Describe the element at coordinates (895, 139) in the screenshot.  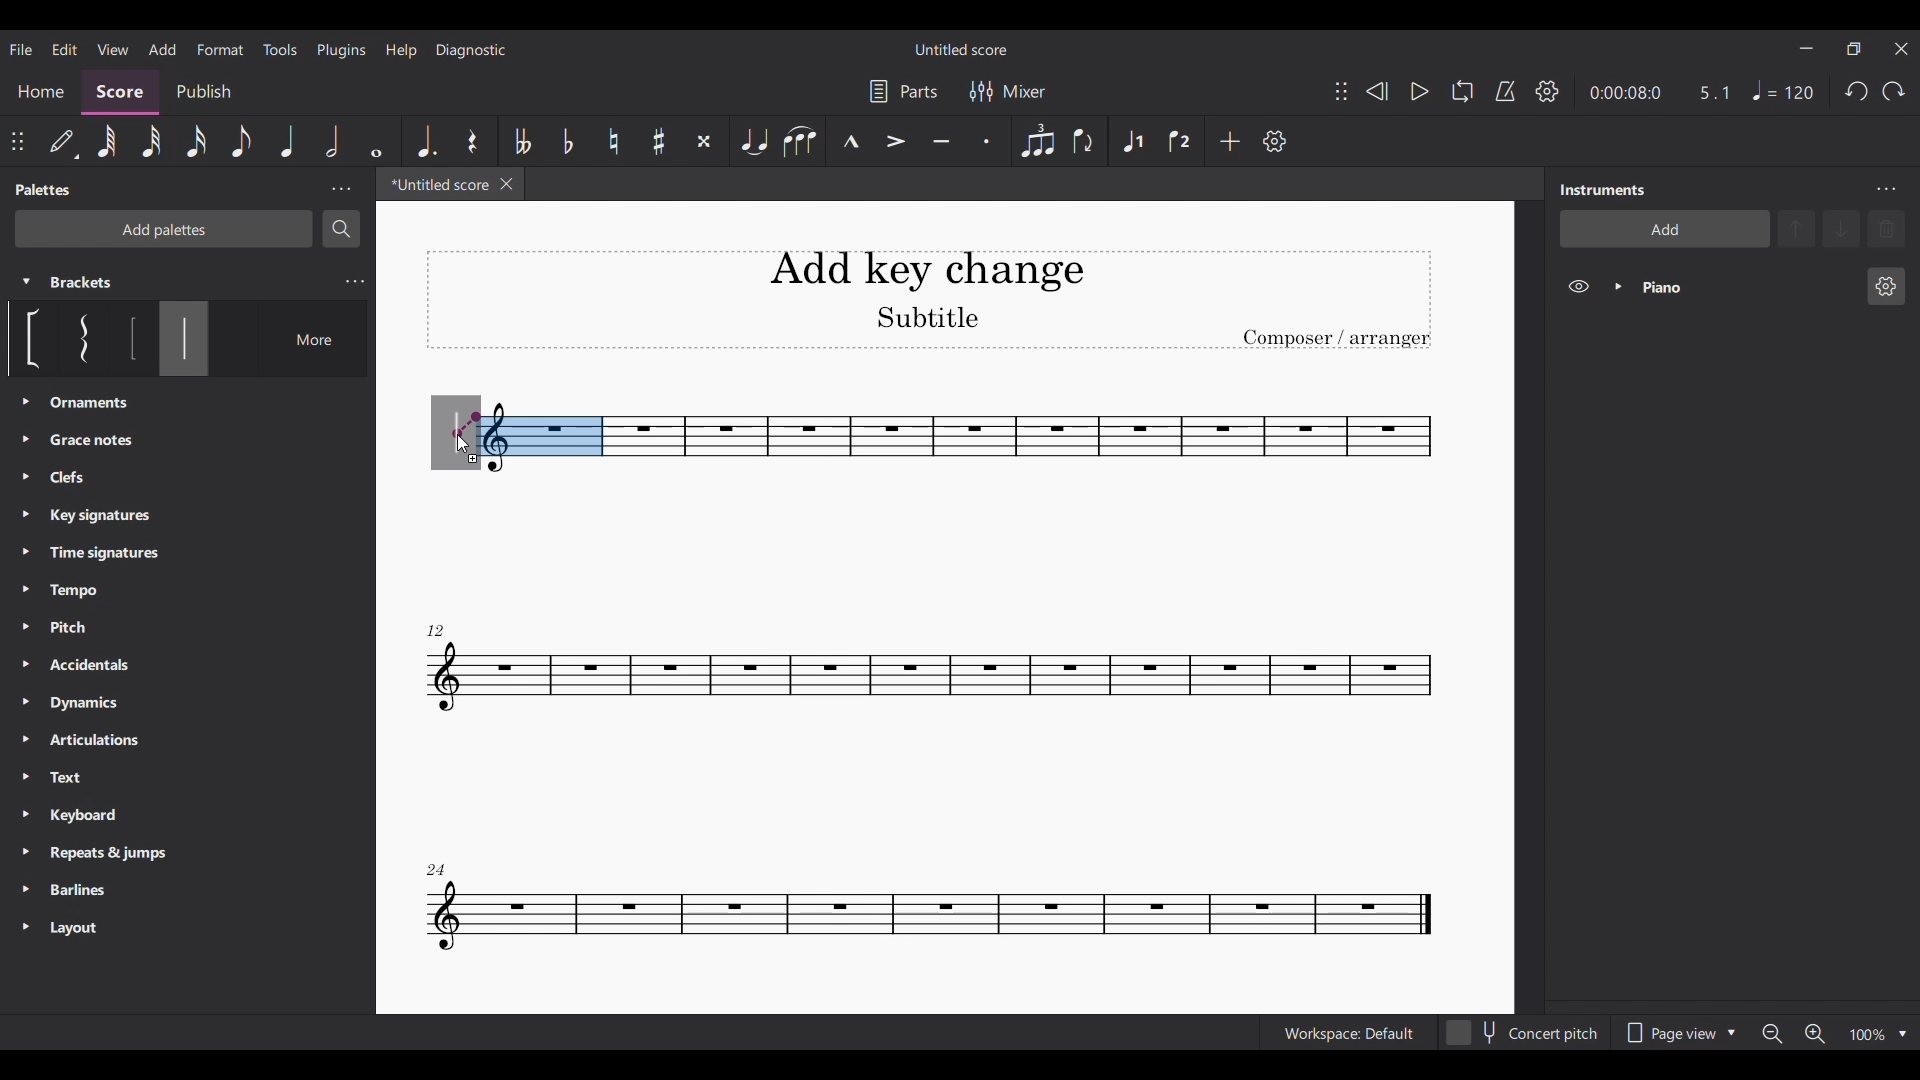
I see `Accent` at that location.